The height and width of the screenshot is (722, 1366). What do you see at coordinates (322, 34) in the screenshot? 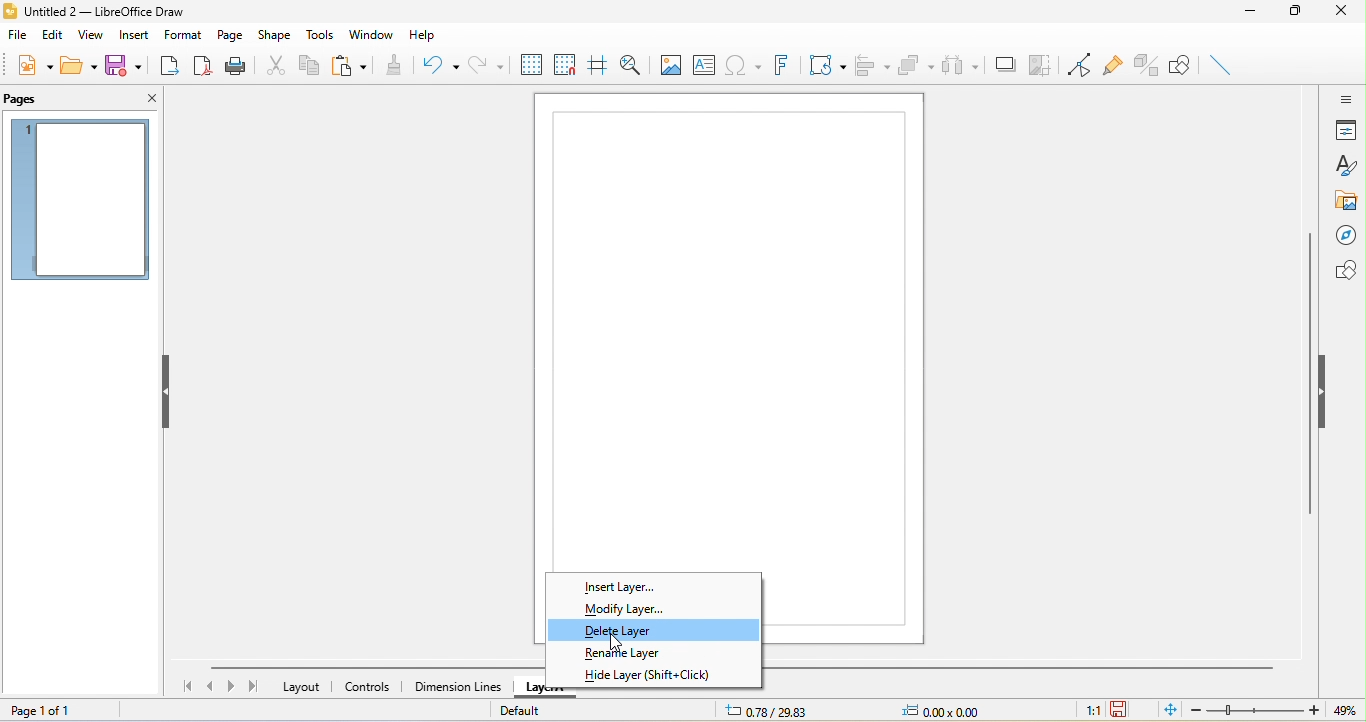
I see `tools` at bounding box center [322, 34].